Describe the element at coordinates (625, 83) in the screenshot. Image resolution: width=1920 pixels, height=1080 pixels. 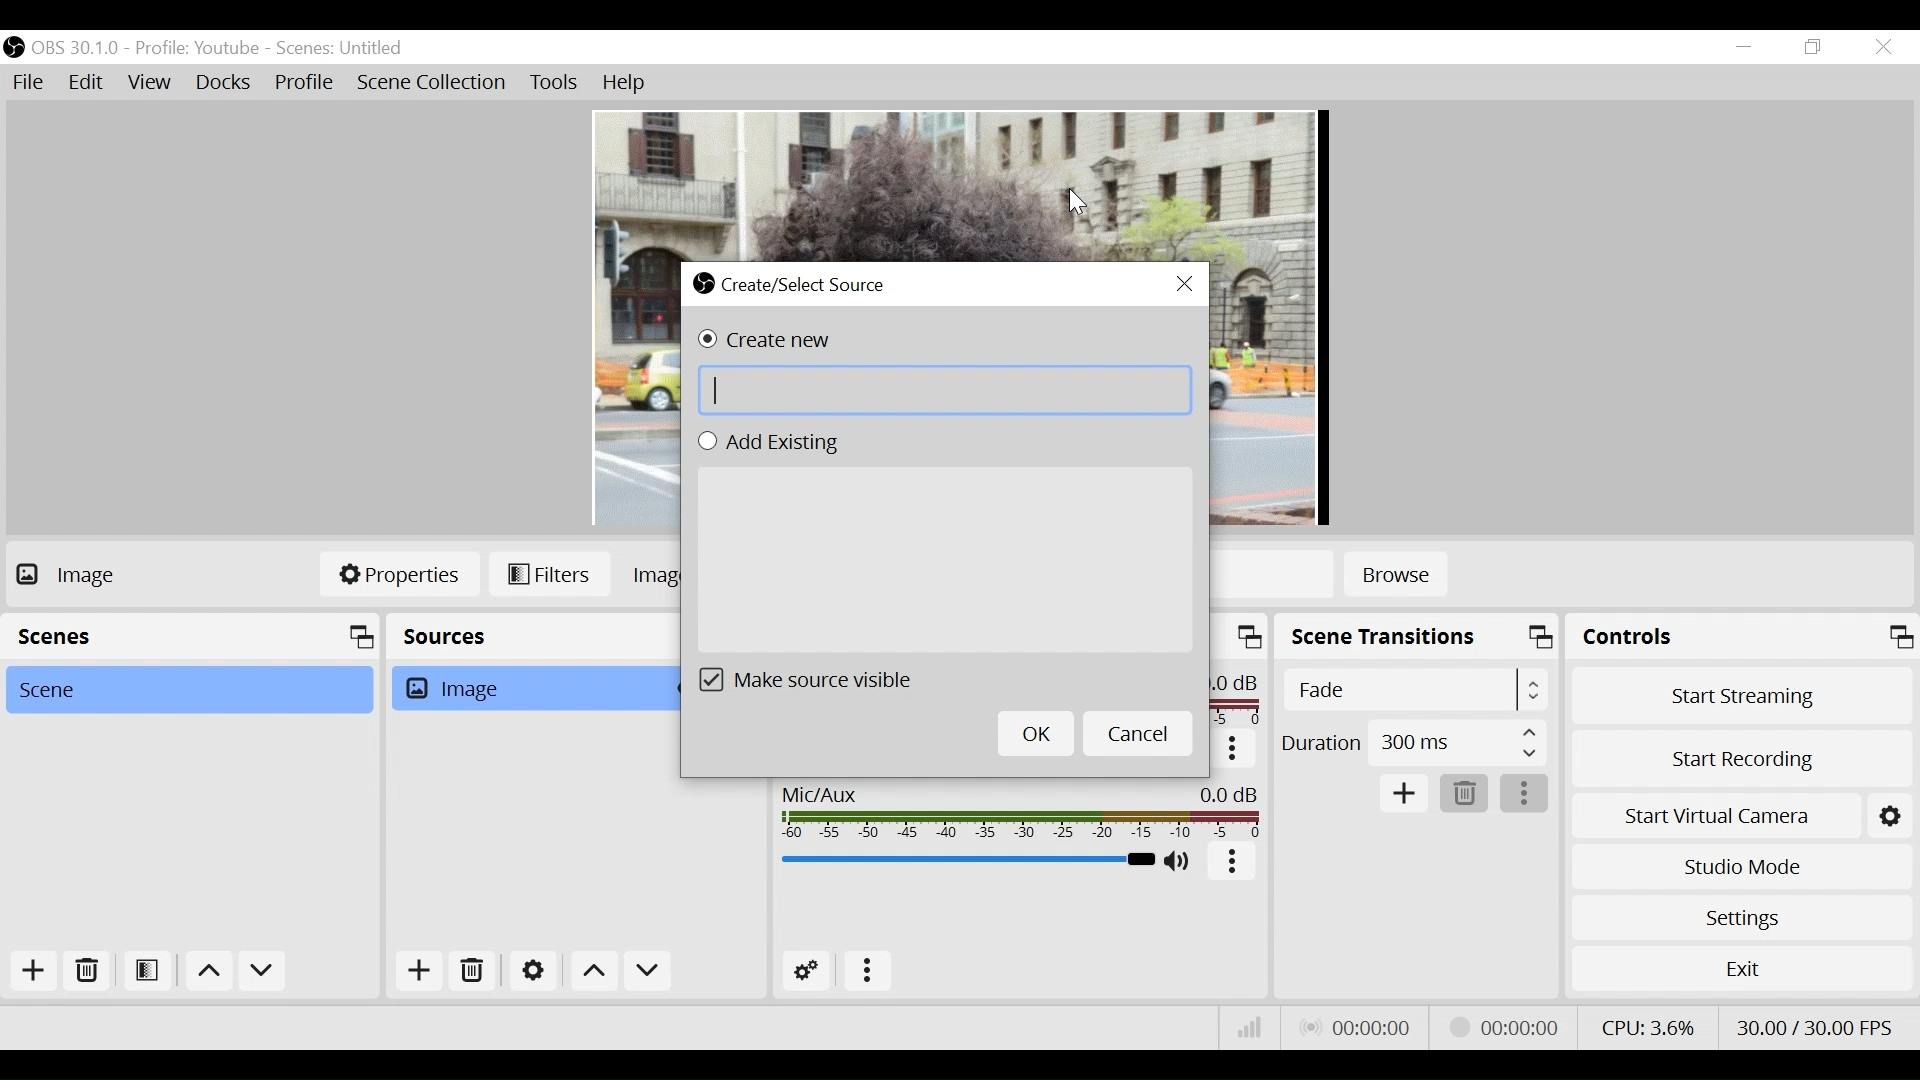
I see `Help` at that location.